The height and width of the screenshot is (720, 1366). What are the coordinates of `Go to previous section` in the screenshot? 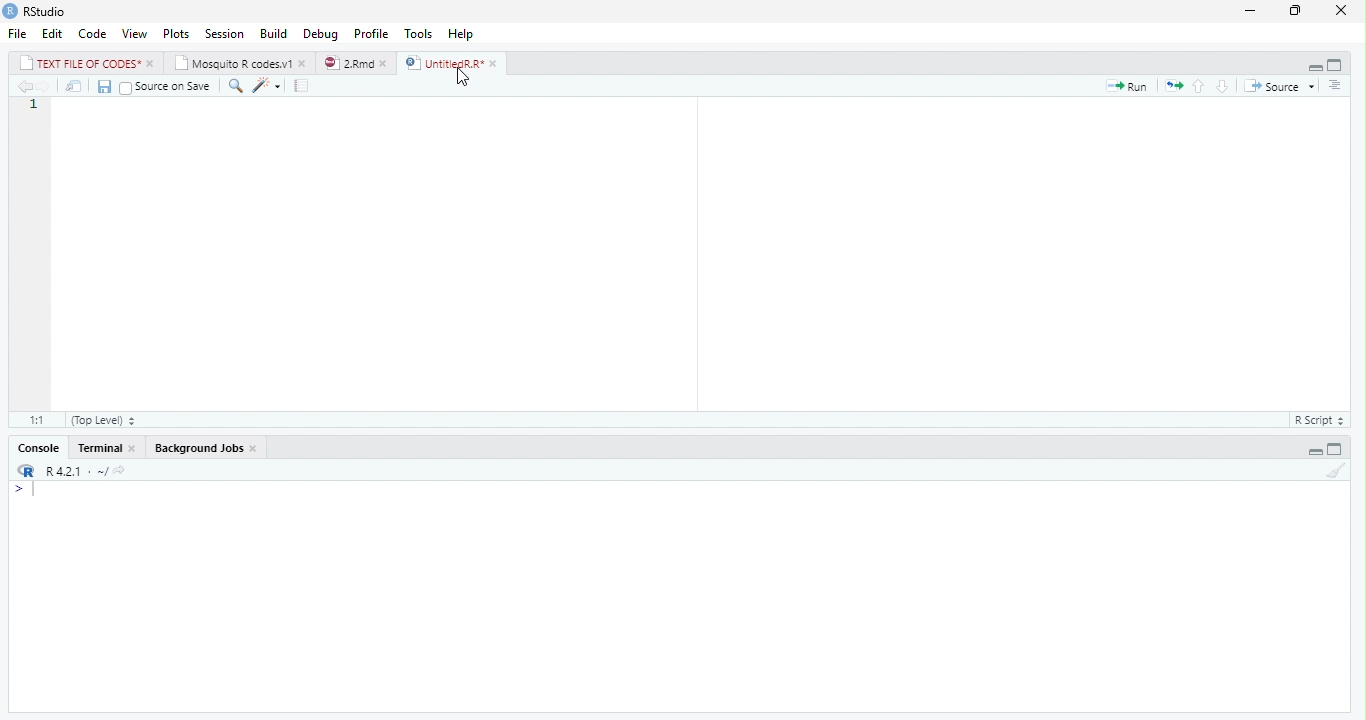 It's located at (1199, 85).